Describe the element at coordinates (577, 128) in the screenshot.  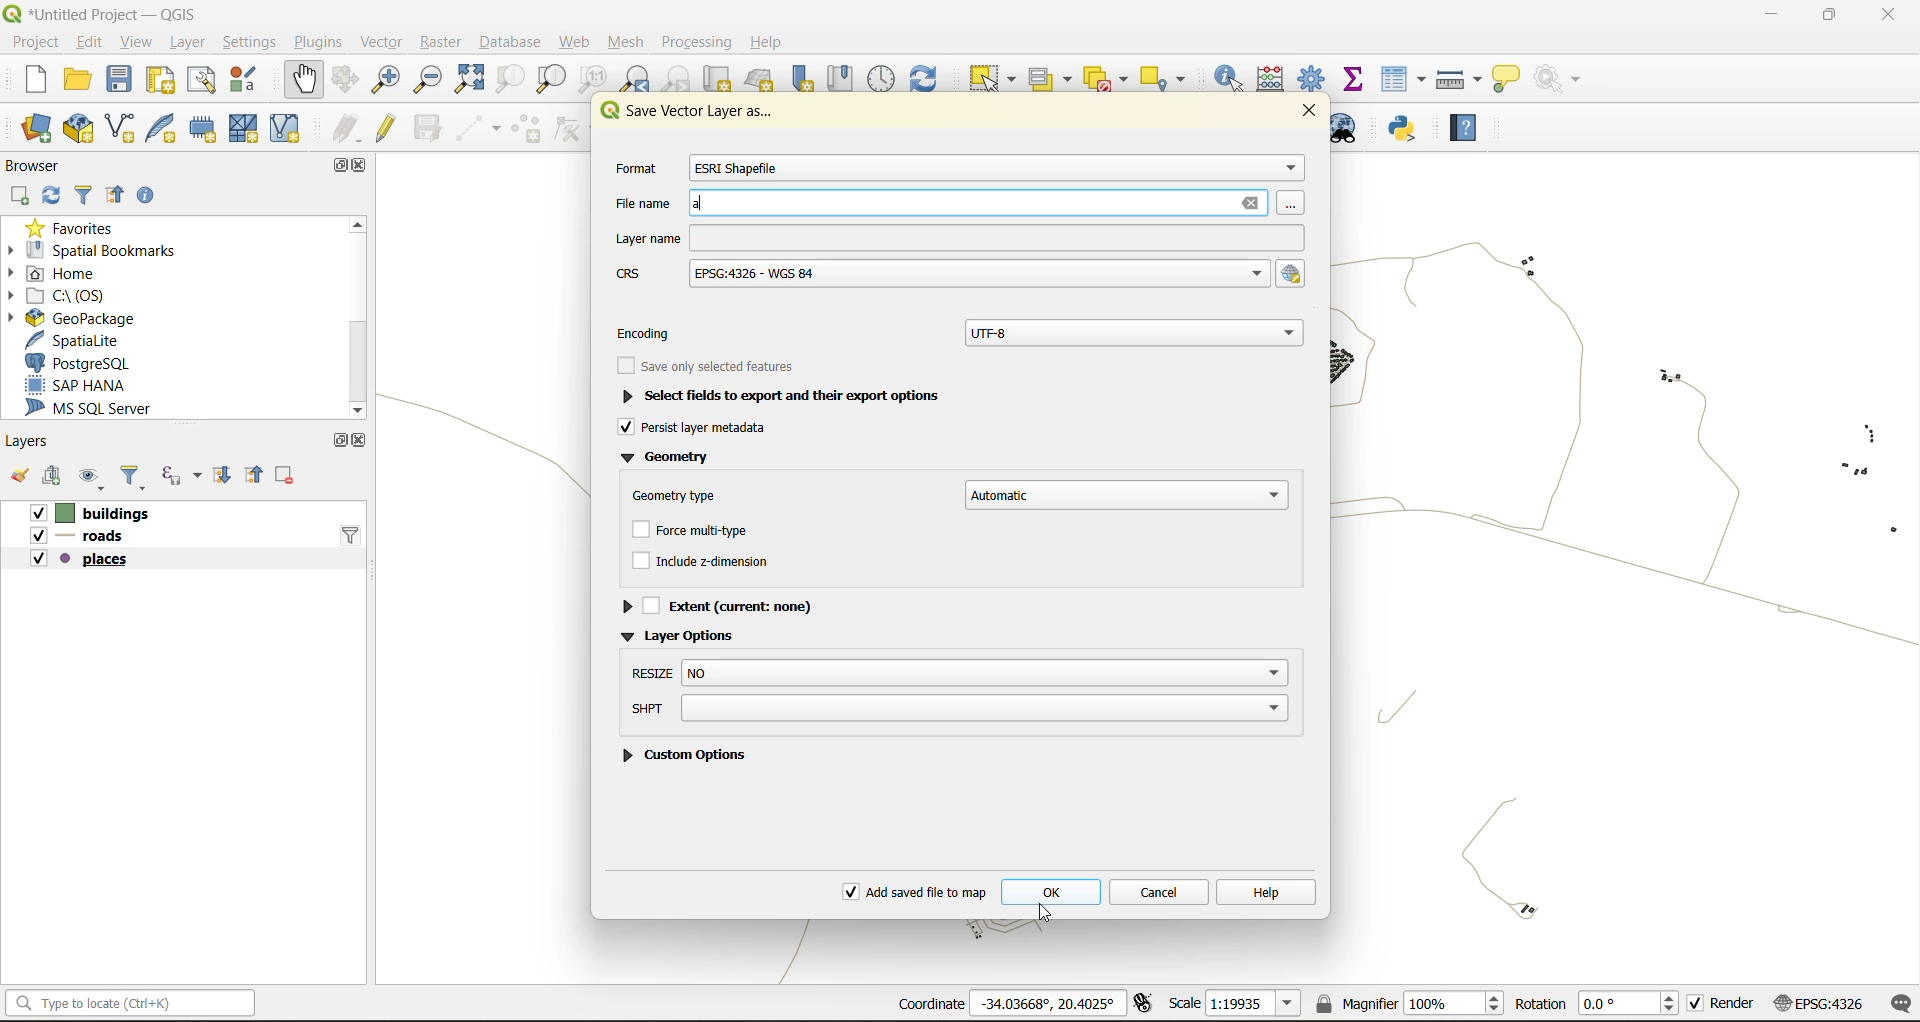
I see `vertex tools` at that location.